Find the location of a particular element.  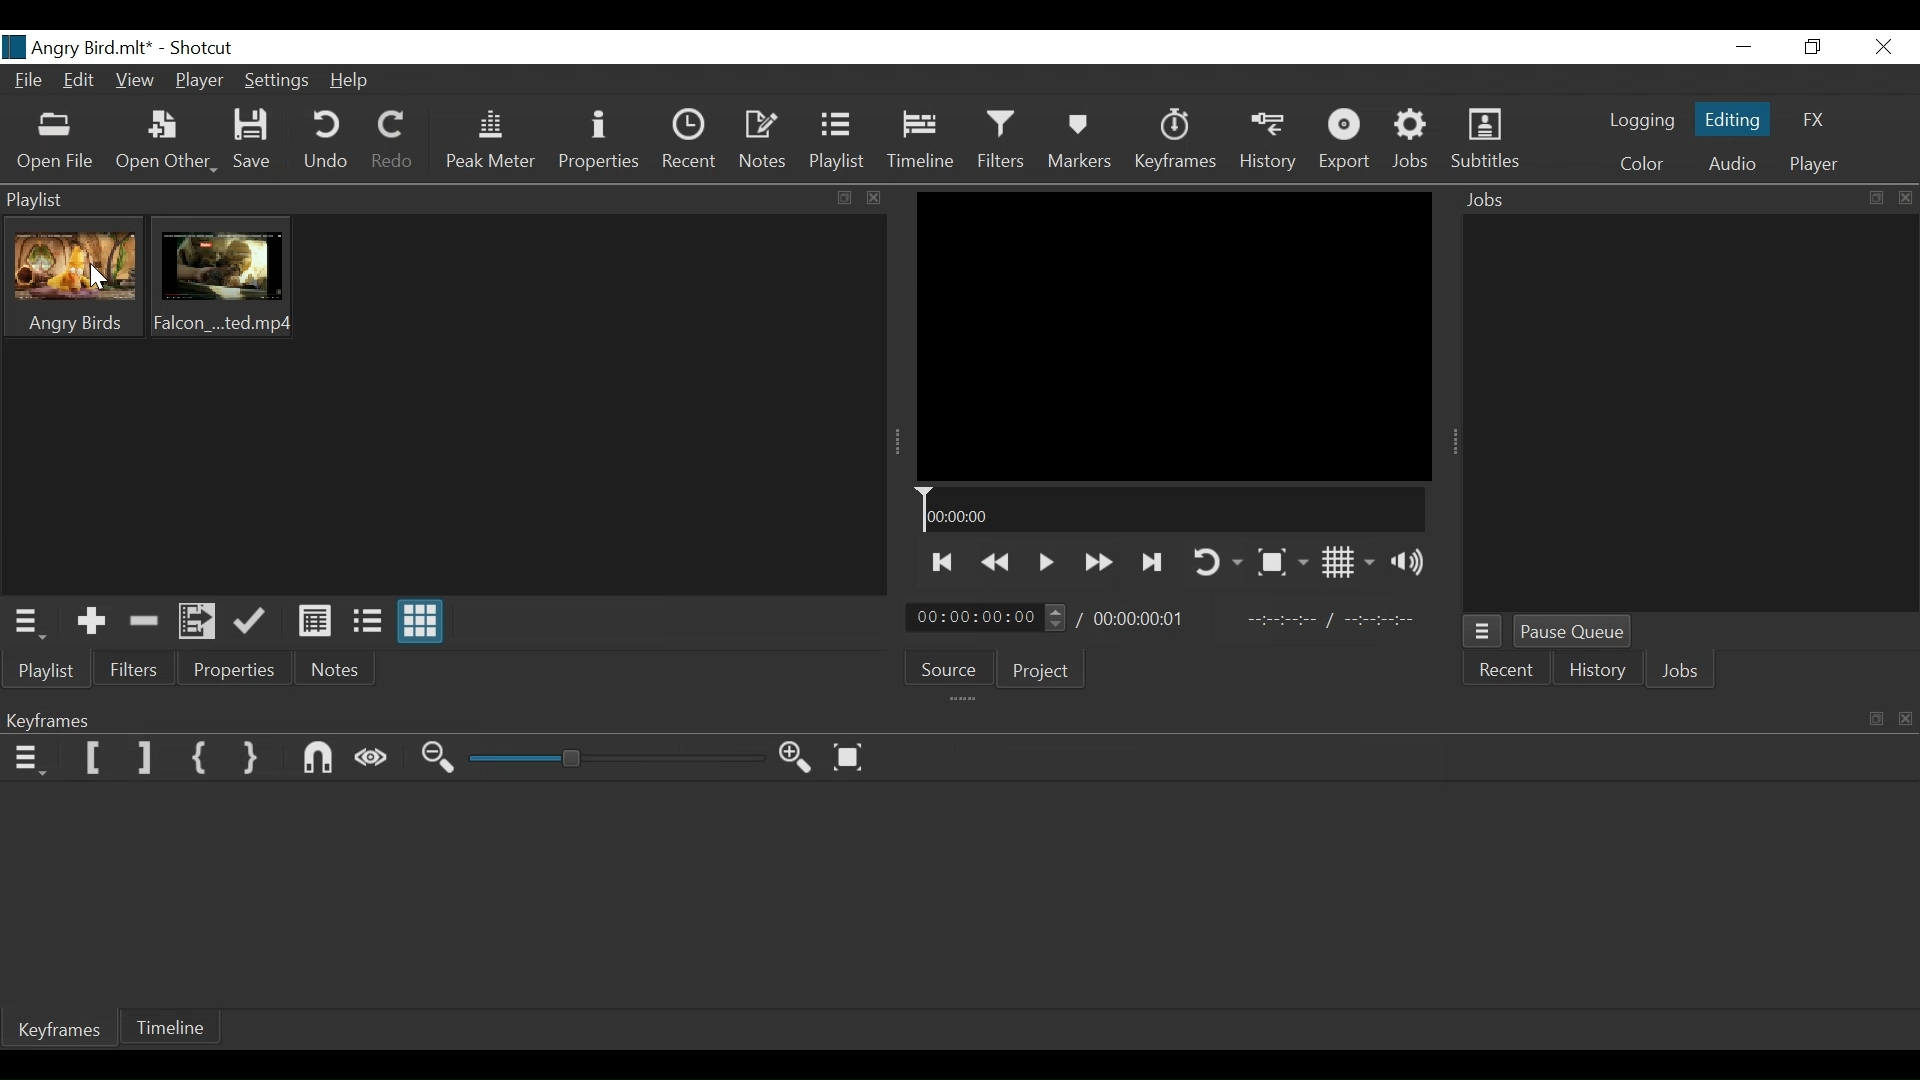

Source is located at coordinates (950, 668).